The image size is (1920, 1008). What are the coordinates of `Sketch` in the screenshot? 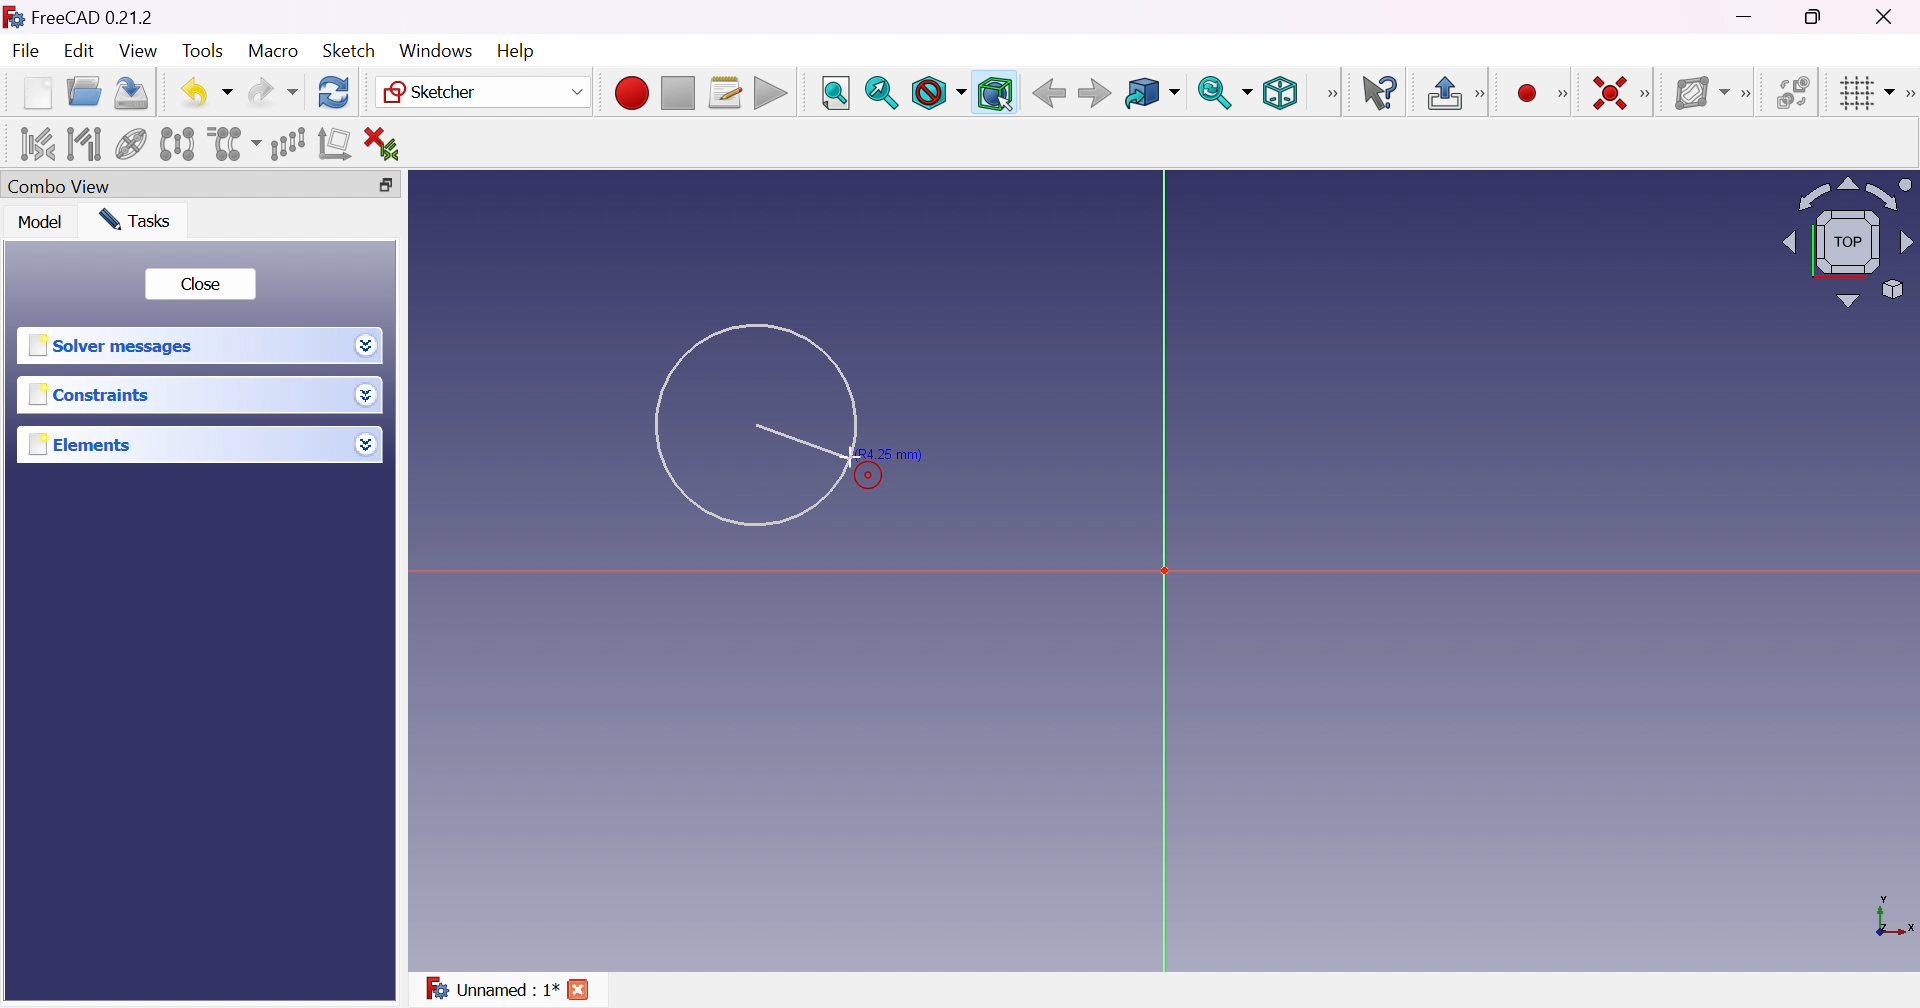 It's located at (350, 50).